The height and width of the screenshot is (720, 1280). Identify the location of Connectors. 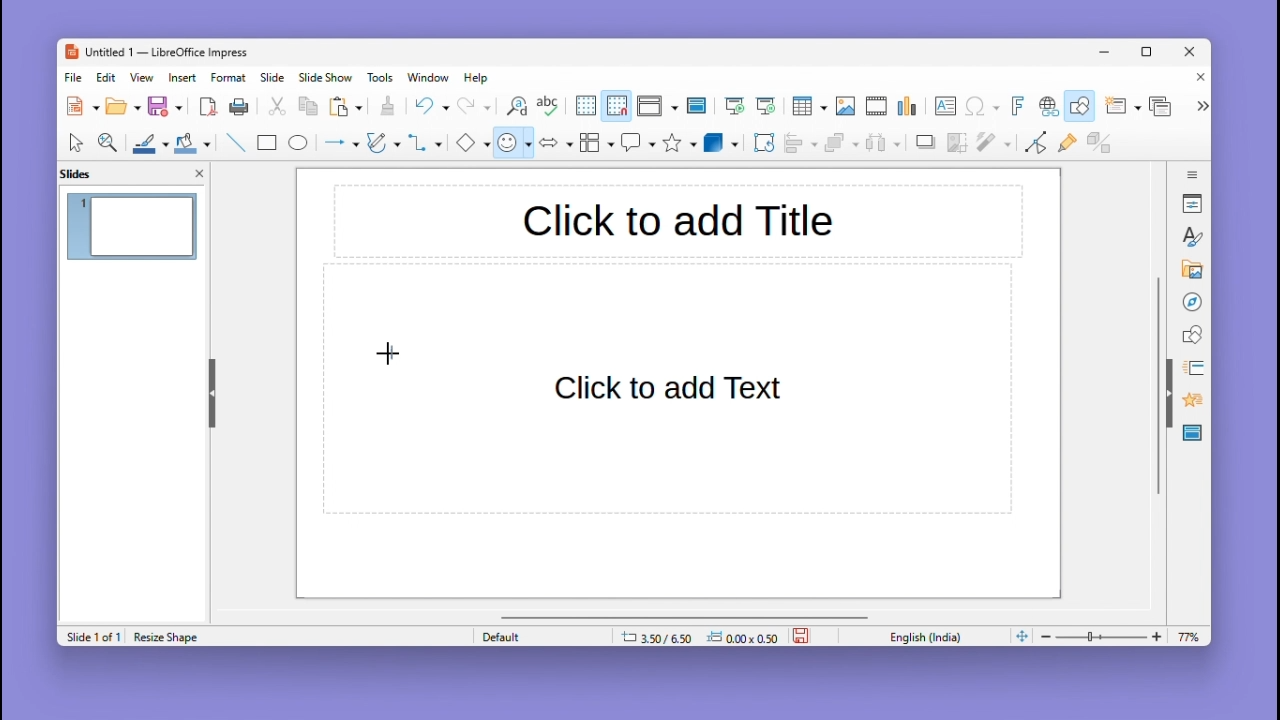
(425, 142).